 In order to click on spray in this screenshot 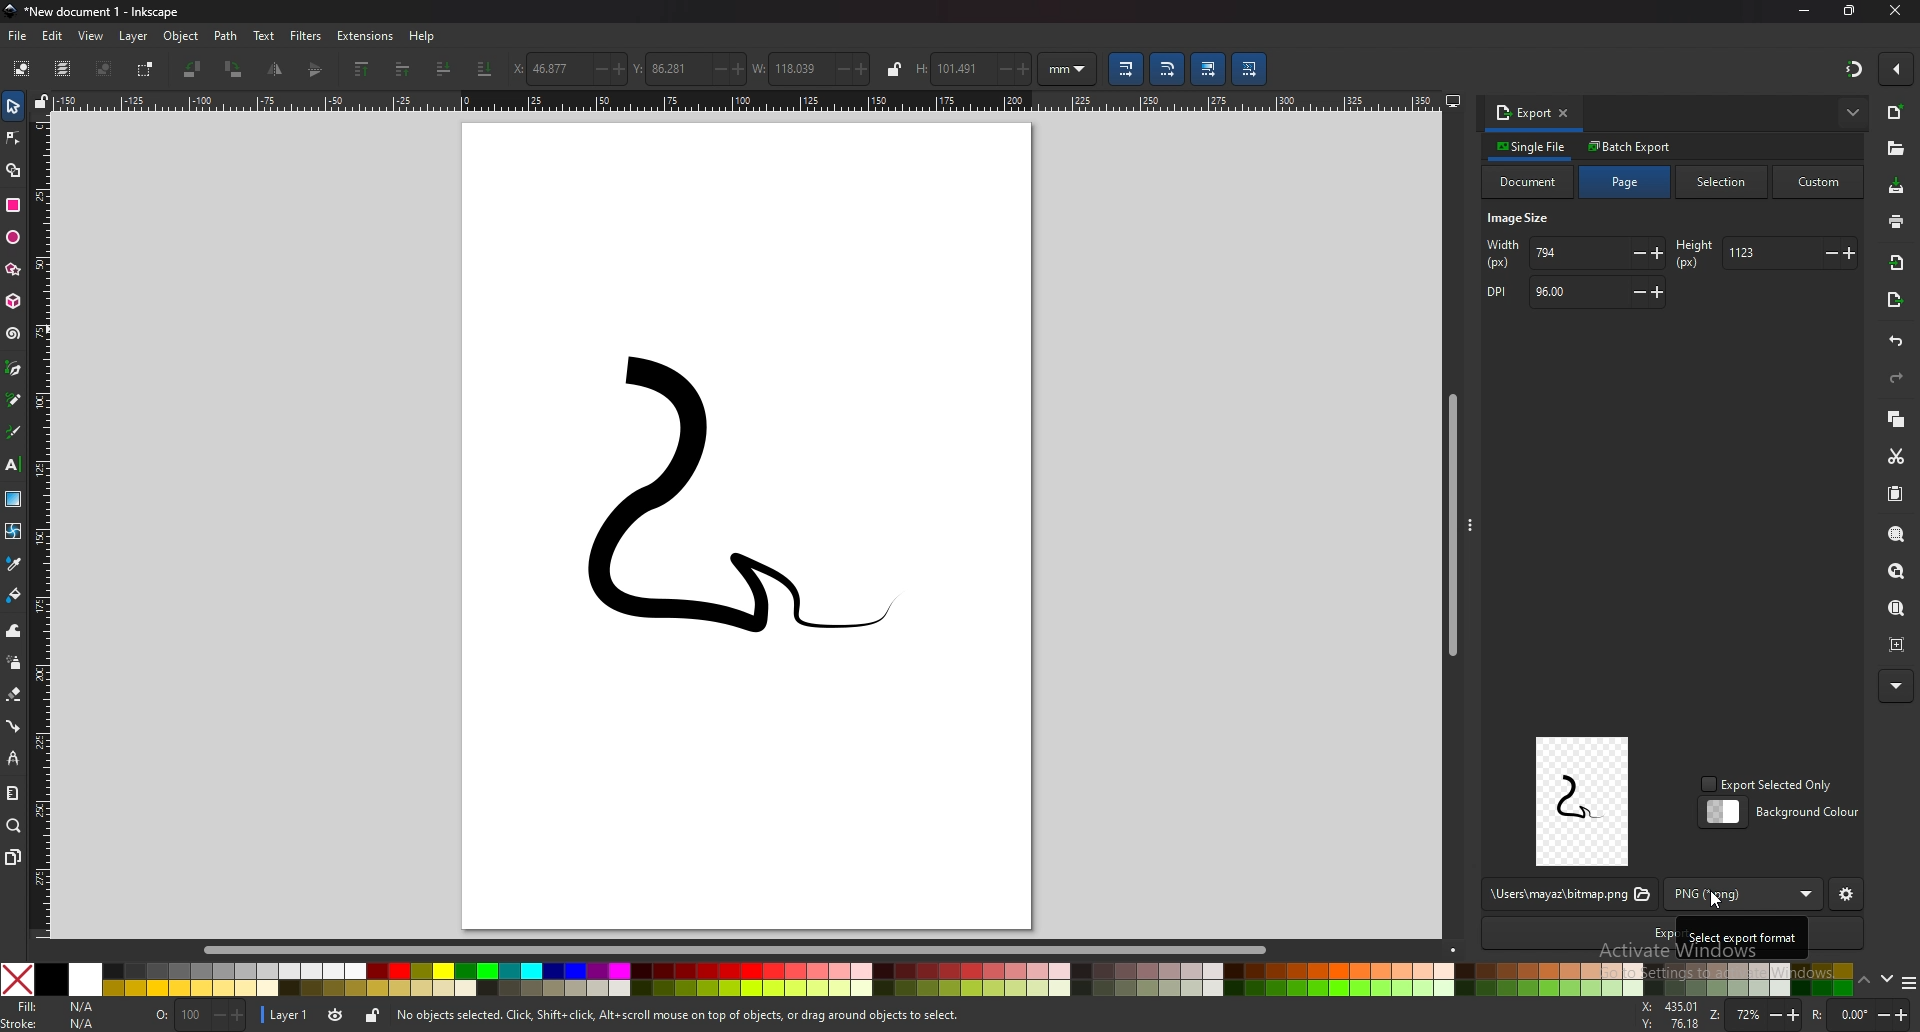, I will do `click(13, 662)`.